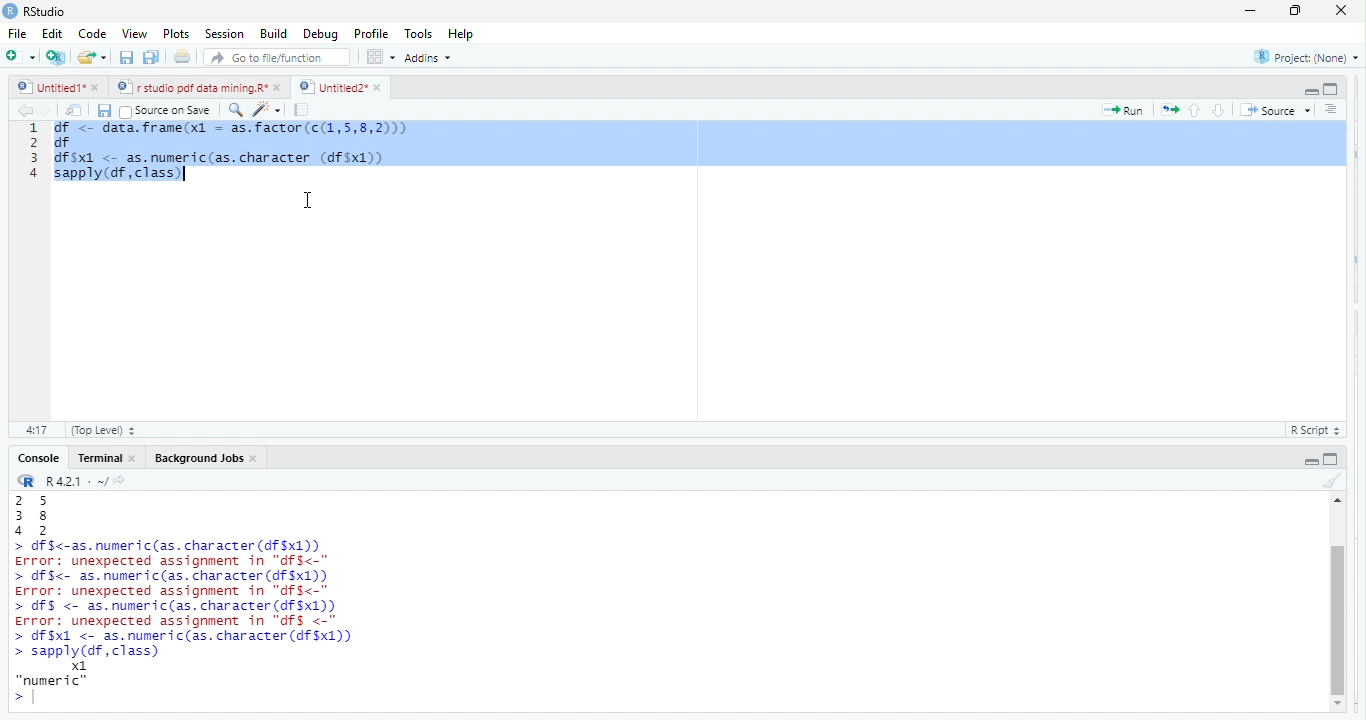 The image size is (1366, 720). I want to click on ‘Background Jobs, so click(198, 459).